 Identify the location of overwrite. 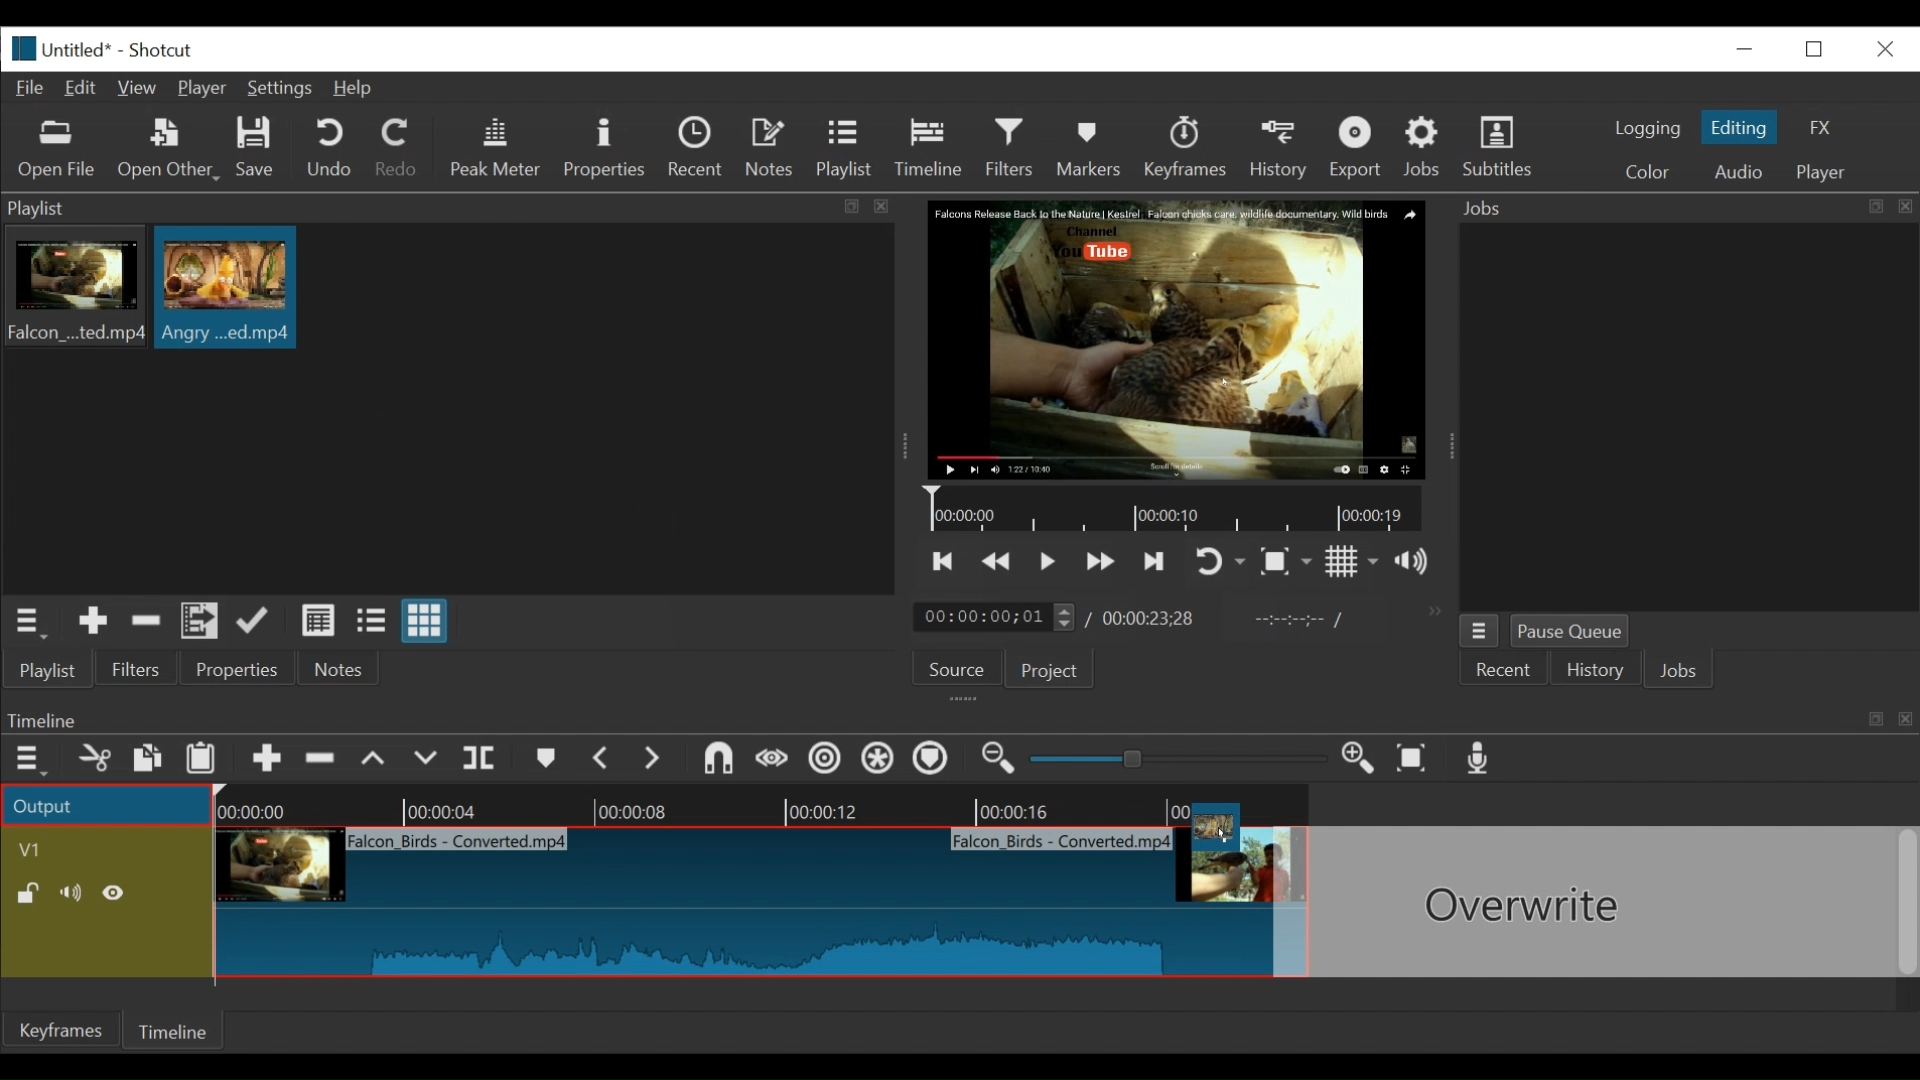
(1597, 902).